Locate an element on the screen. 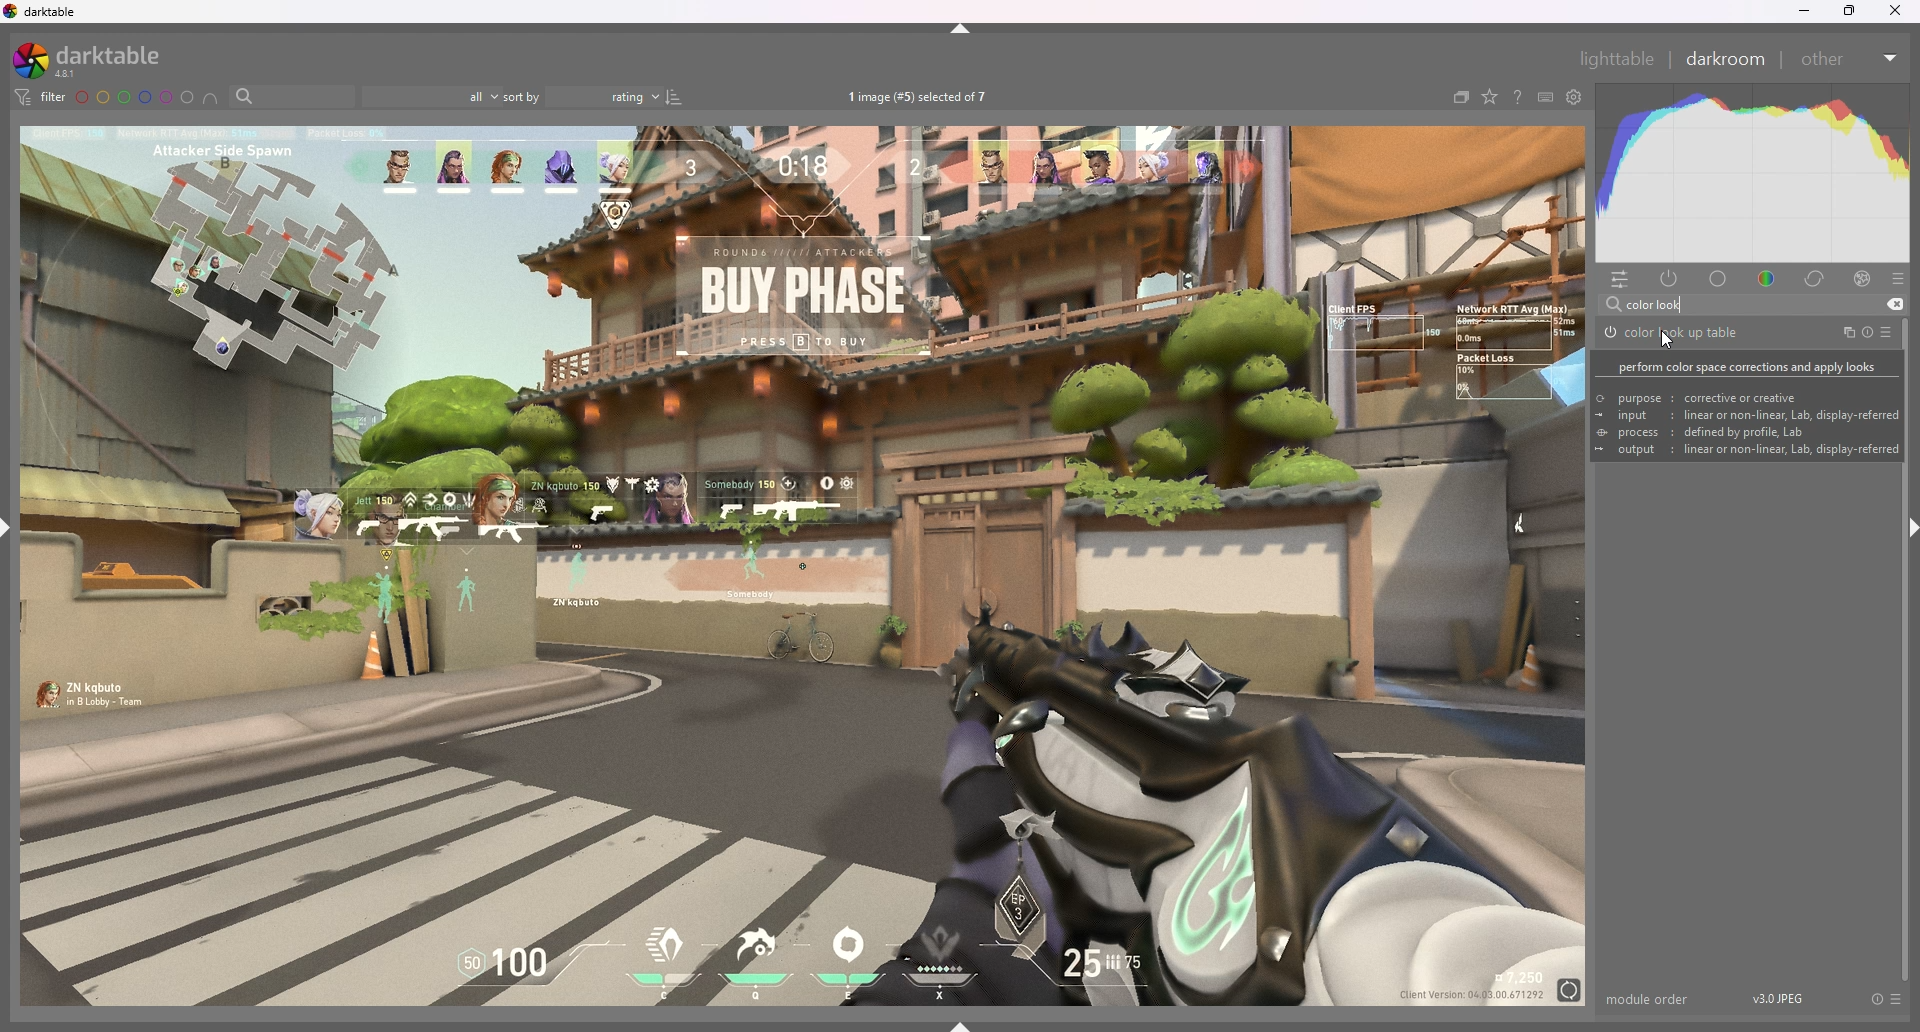 The height and width of the screenshot is (1032, 1920). other is located at coordinates (1851, 59).